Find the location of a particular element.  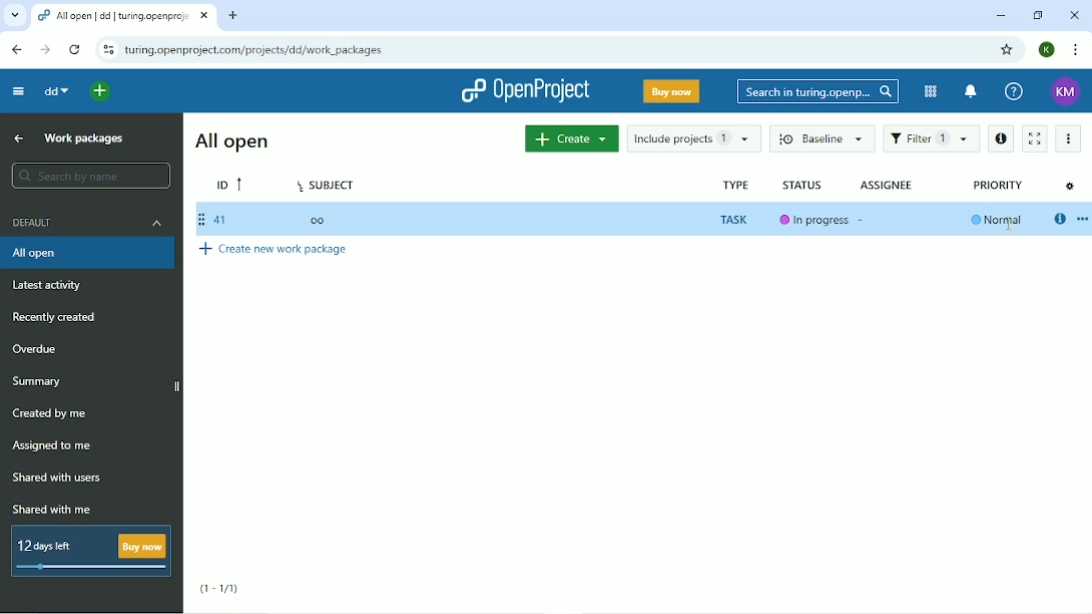

 Close is located at coordinates (1075, 14).